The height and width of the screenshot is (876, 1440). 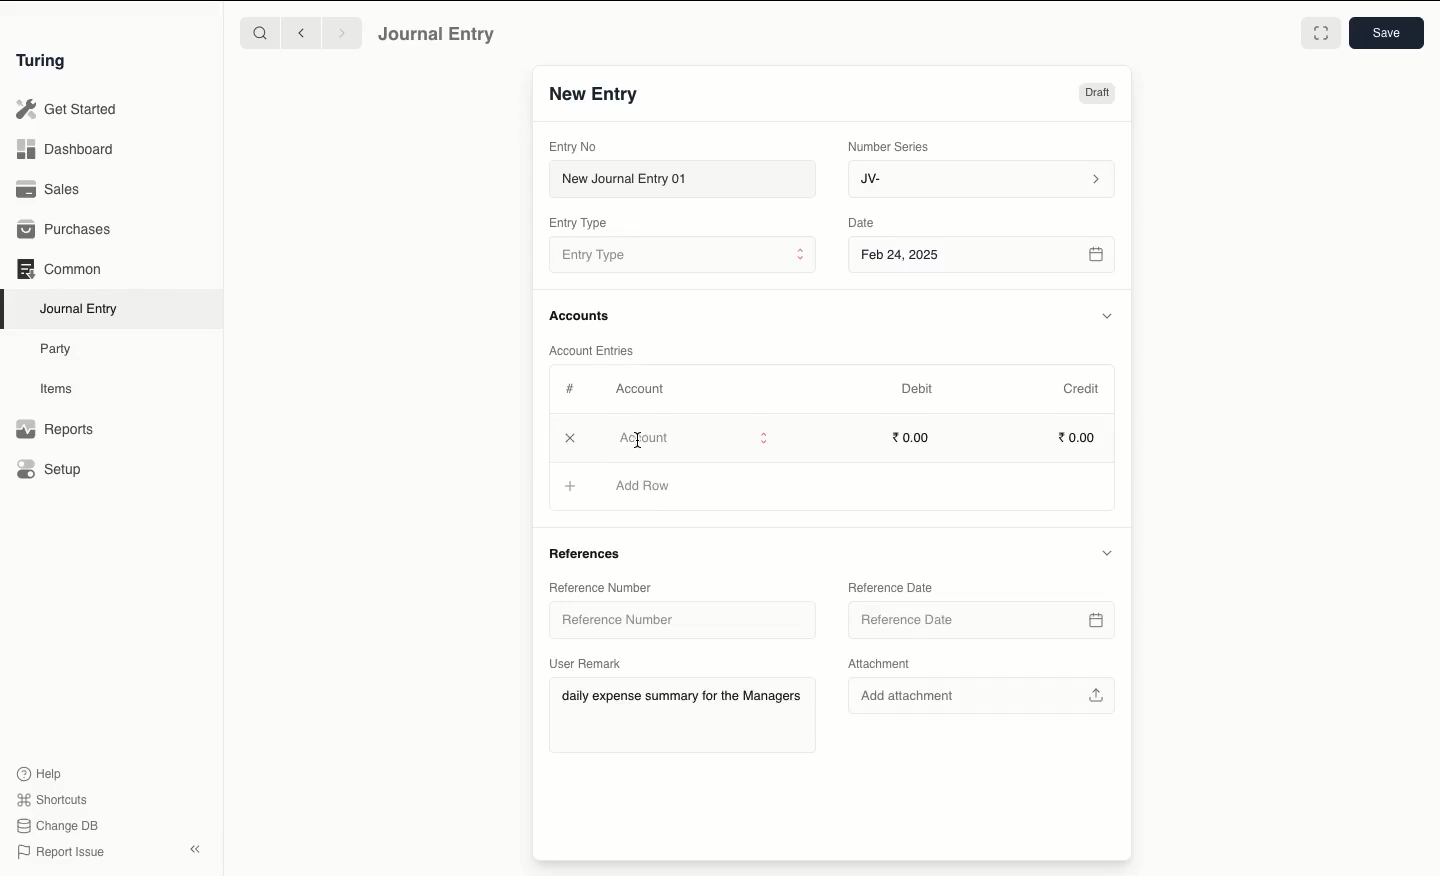 I want to click on Toggle between form and full width, so click(x=1321, y=33).